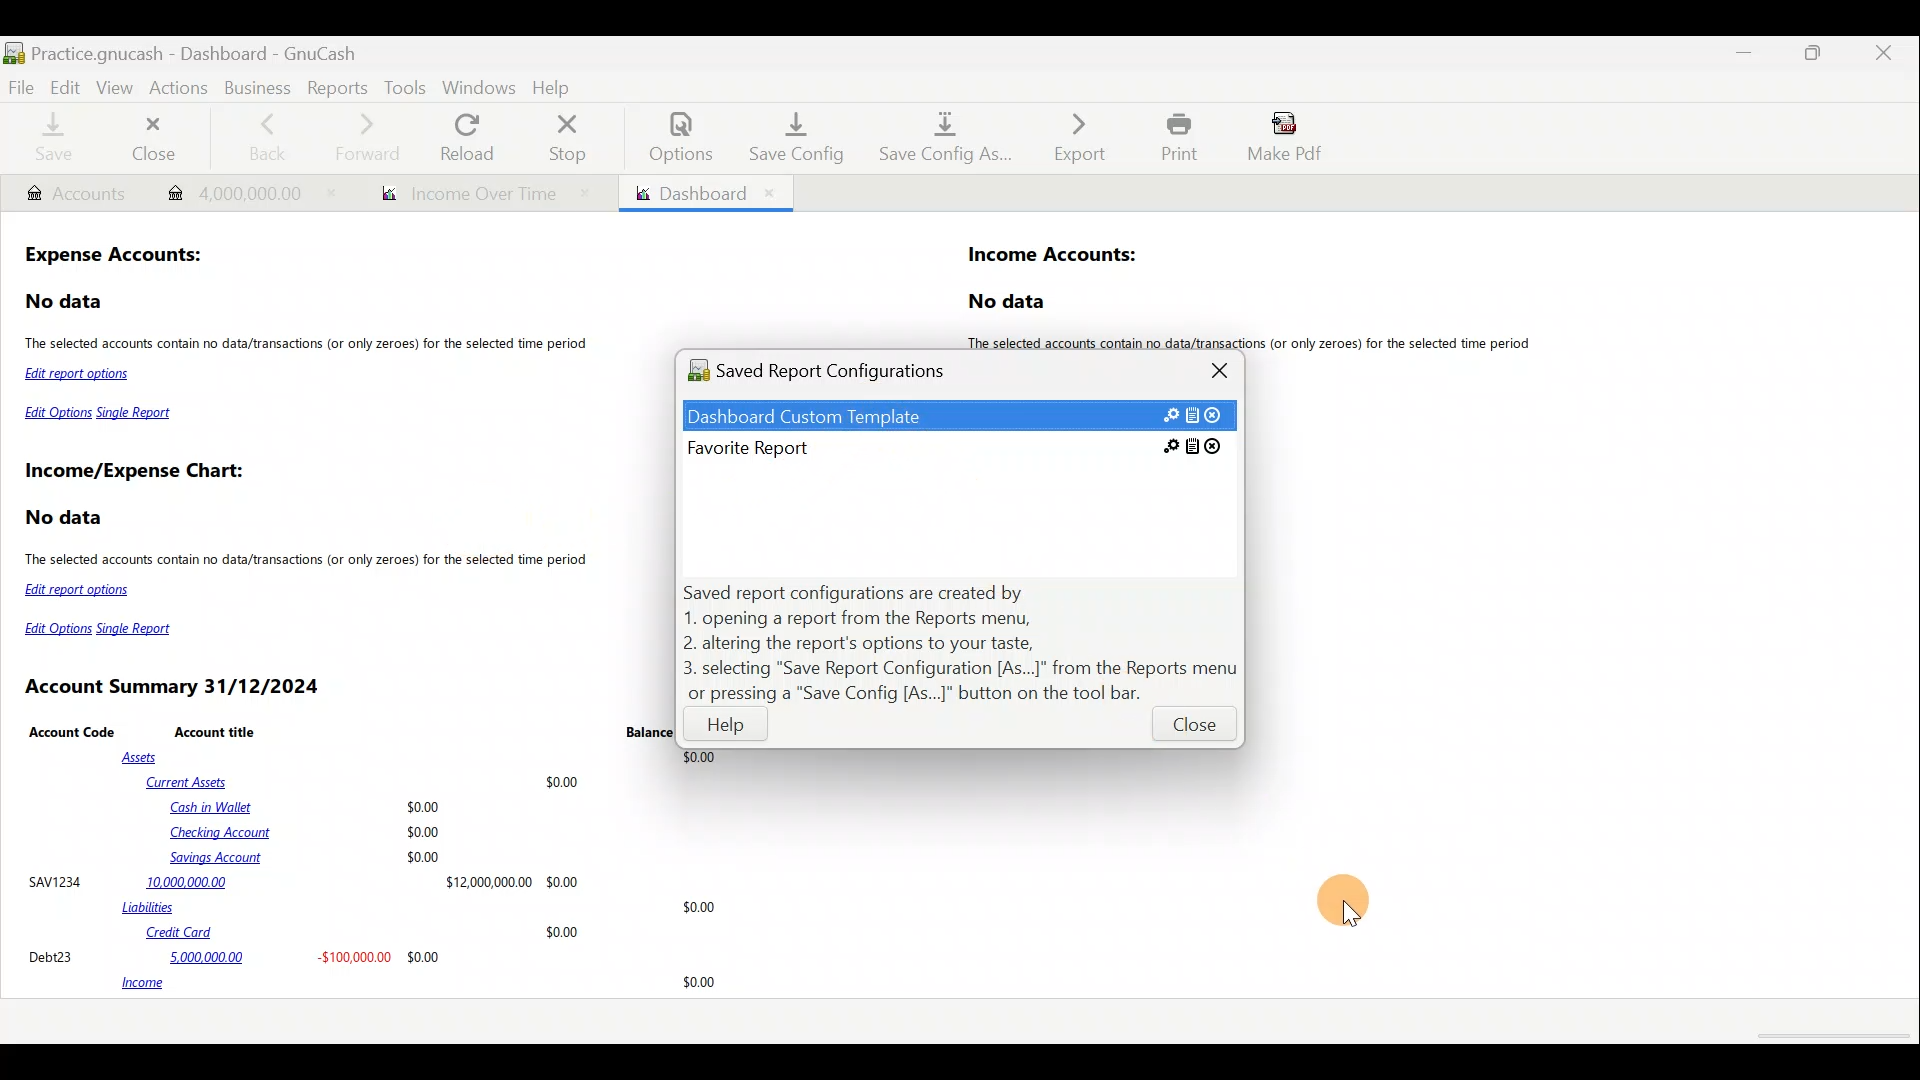  I want to click on Tools, so click(405, 87).